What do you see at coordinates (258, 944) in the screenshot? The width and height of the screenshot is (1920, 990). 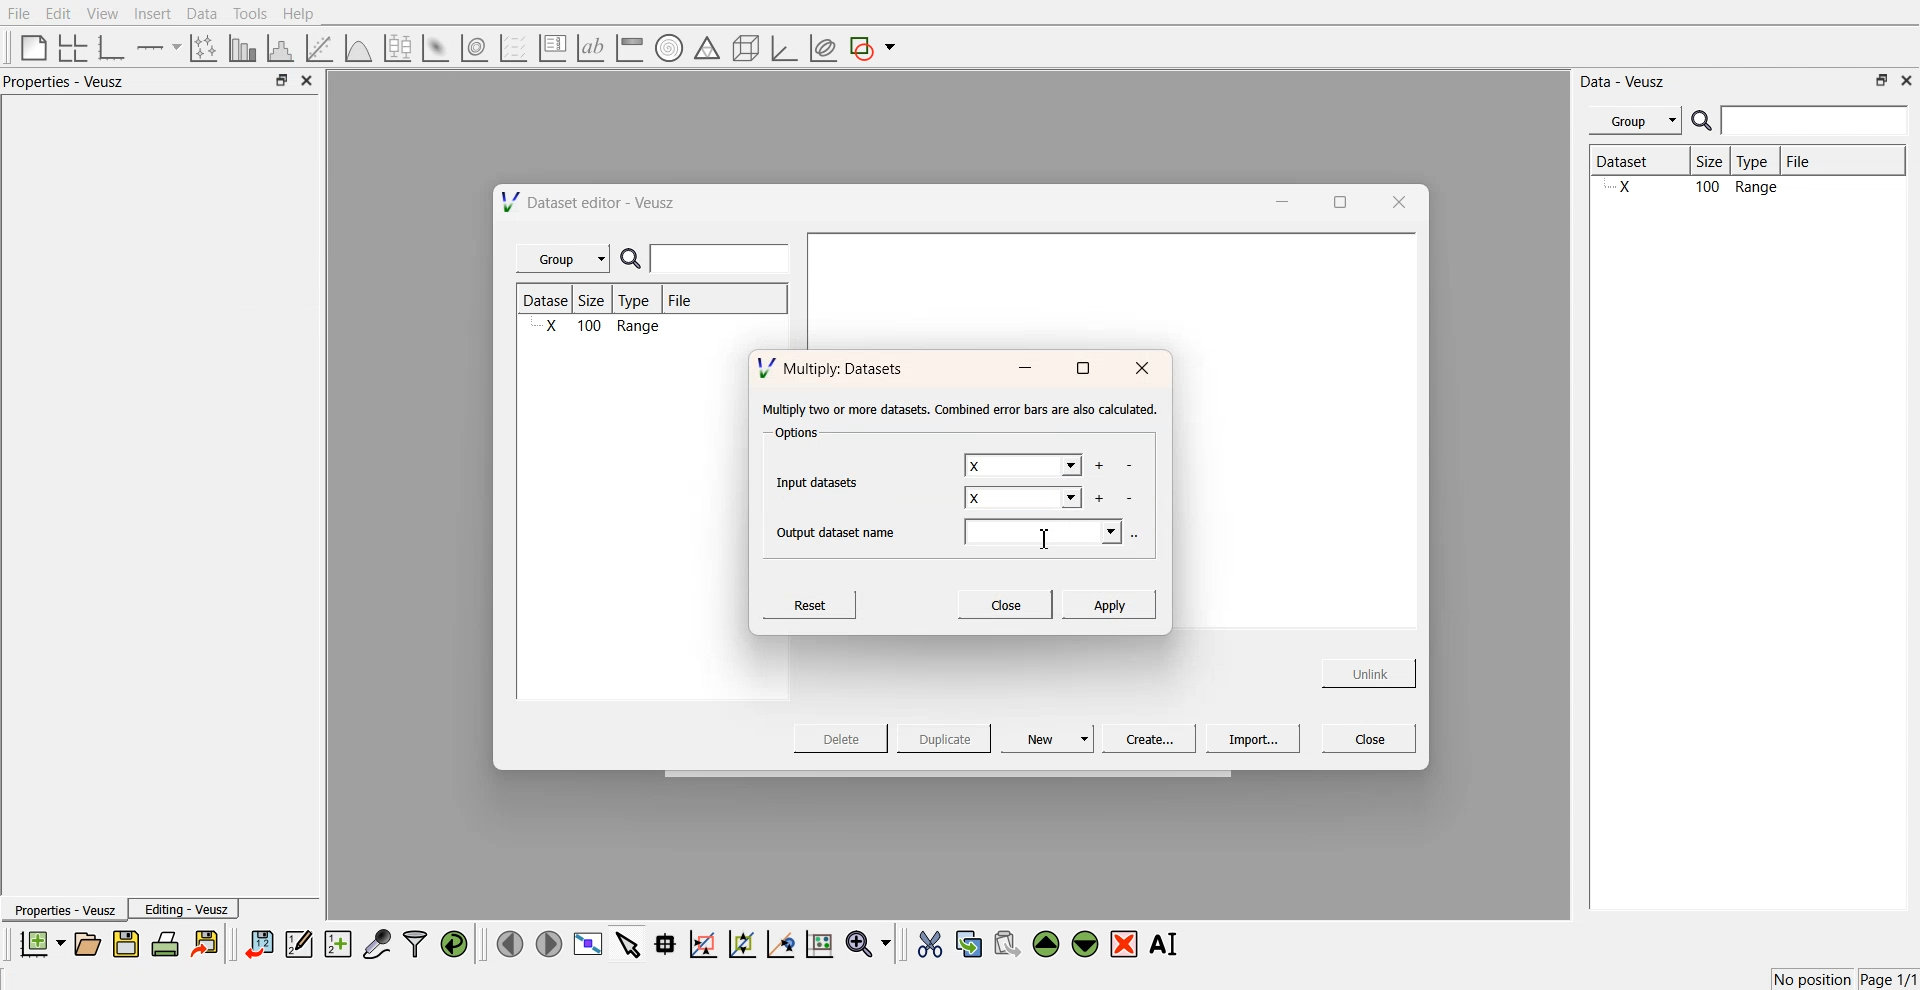 I see `import data sets` at bounding box center [258, 944].